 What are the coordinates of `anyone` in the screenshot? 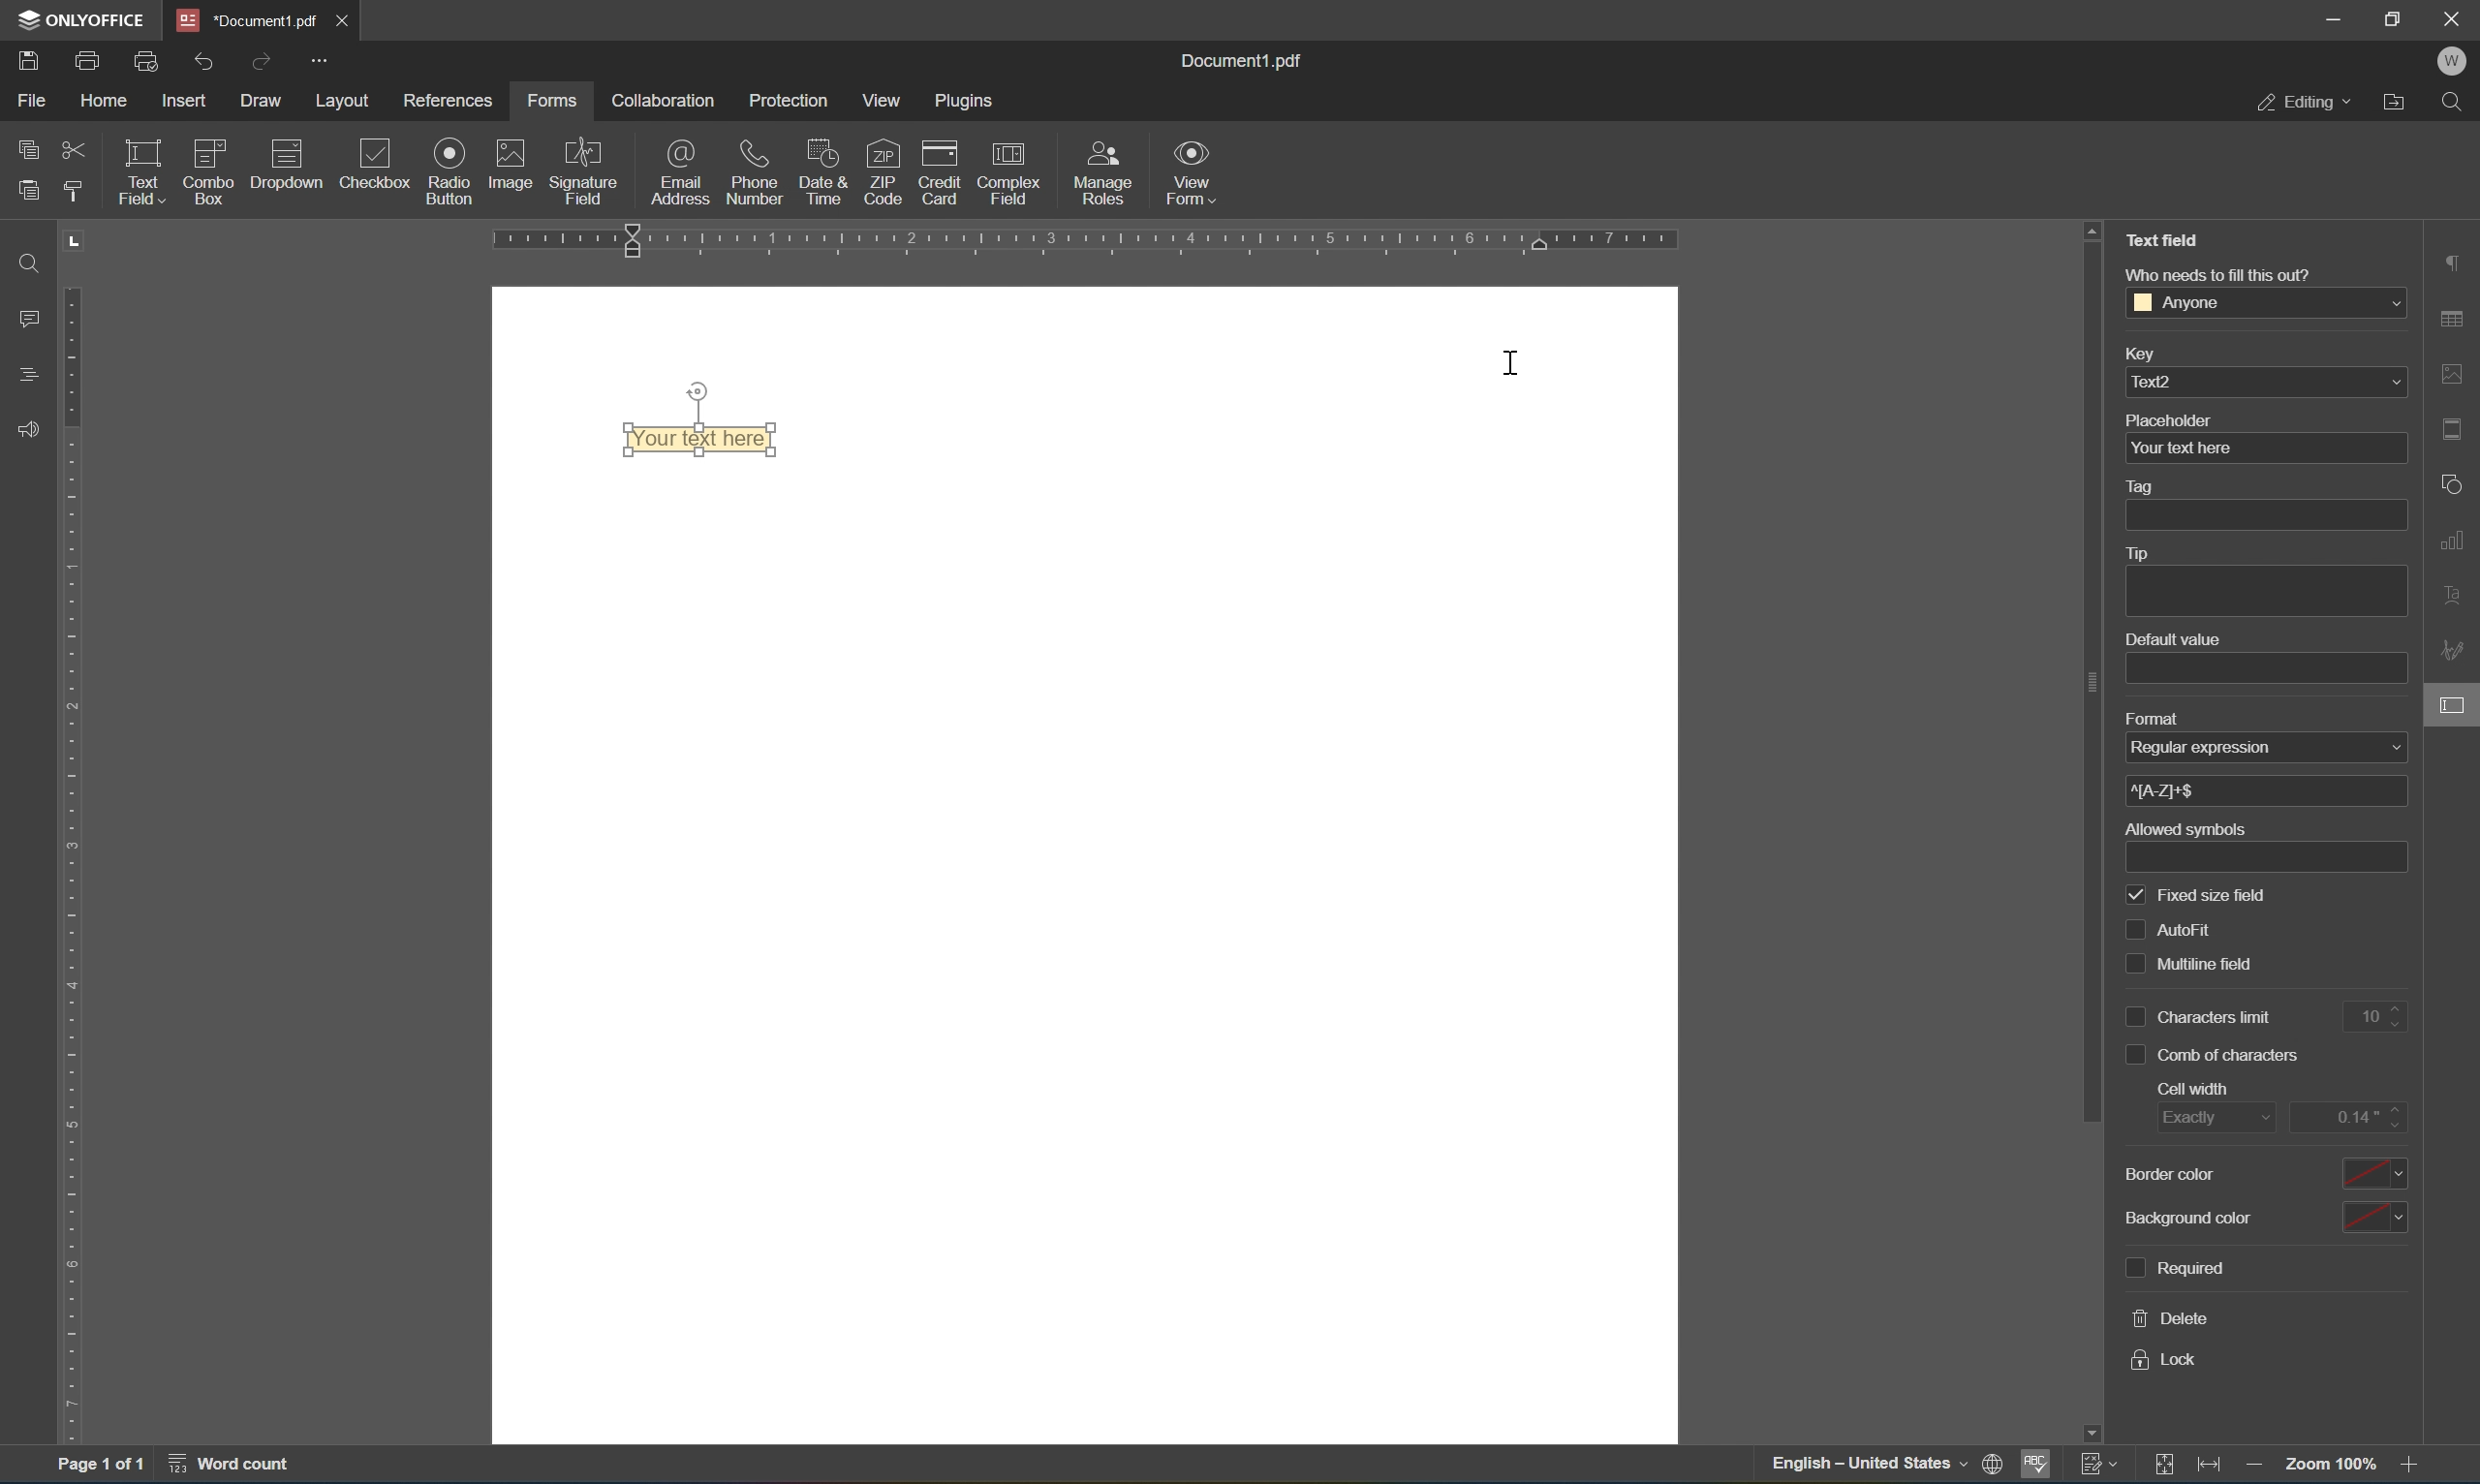 It's located at (2263, 302).